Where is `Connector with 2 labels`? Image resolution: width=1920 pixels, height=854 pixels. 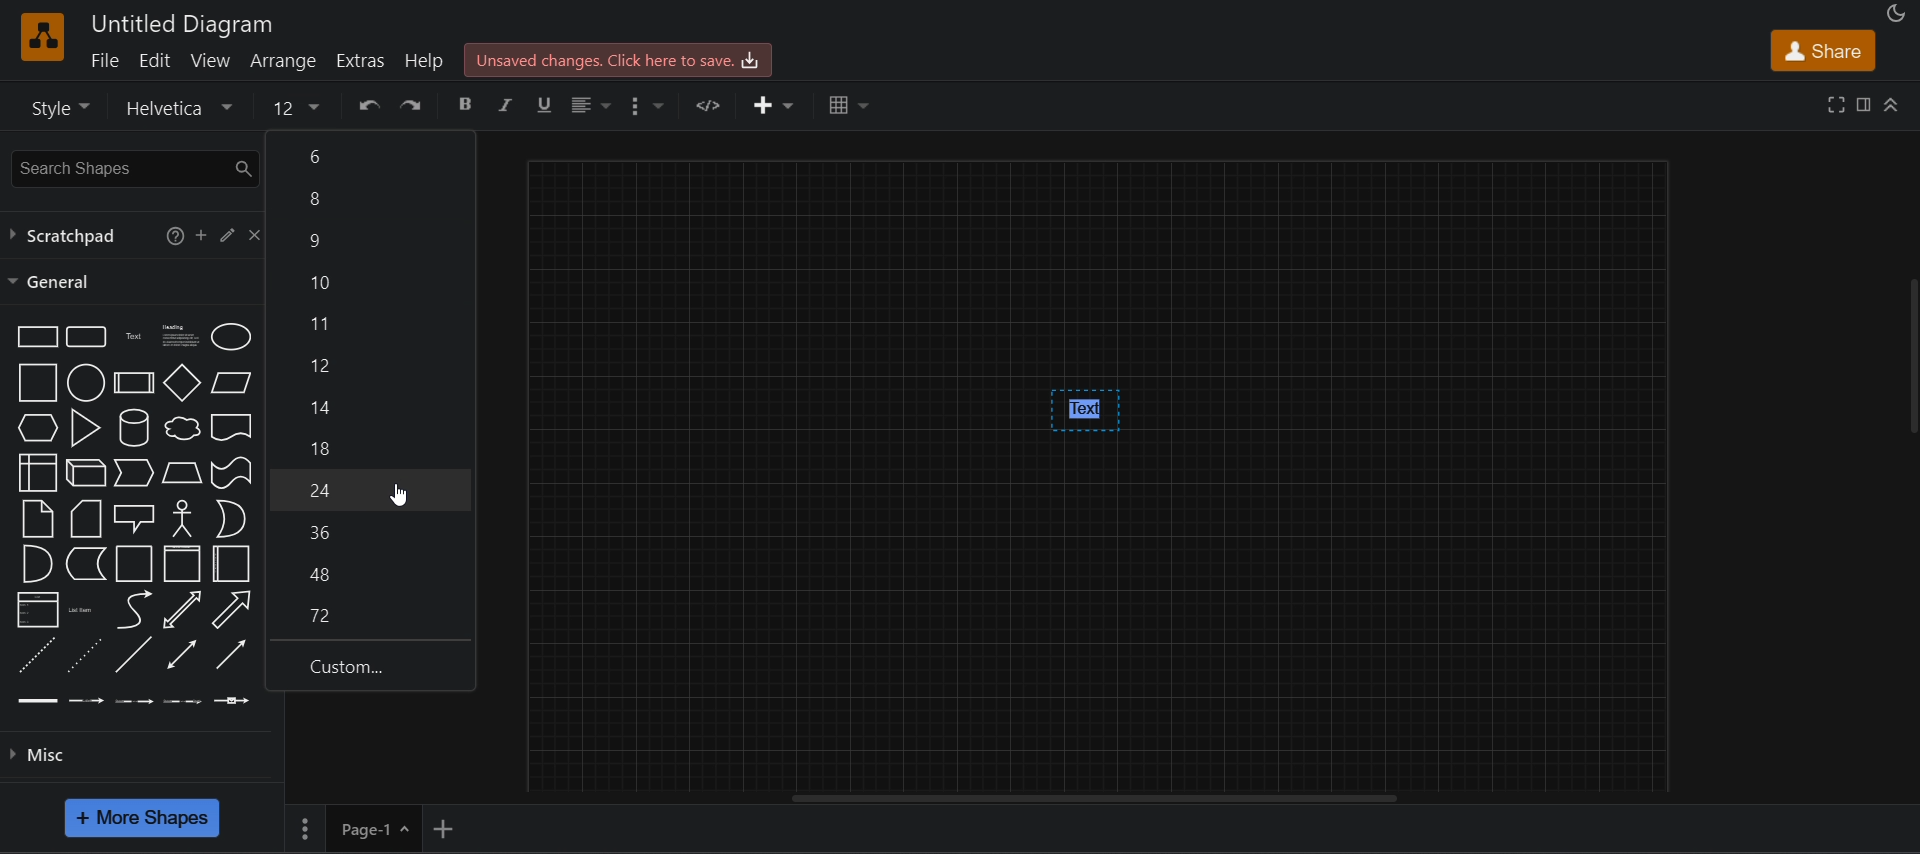
Connector with 2 labels is located at coordinates (134, 702).